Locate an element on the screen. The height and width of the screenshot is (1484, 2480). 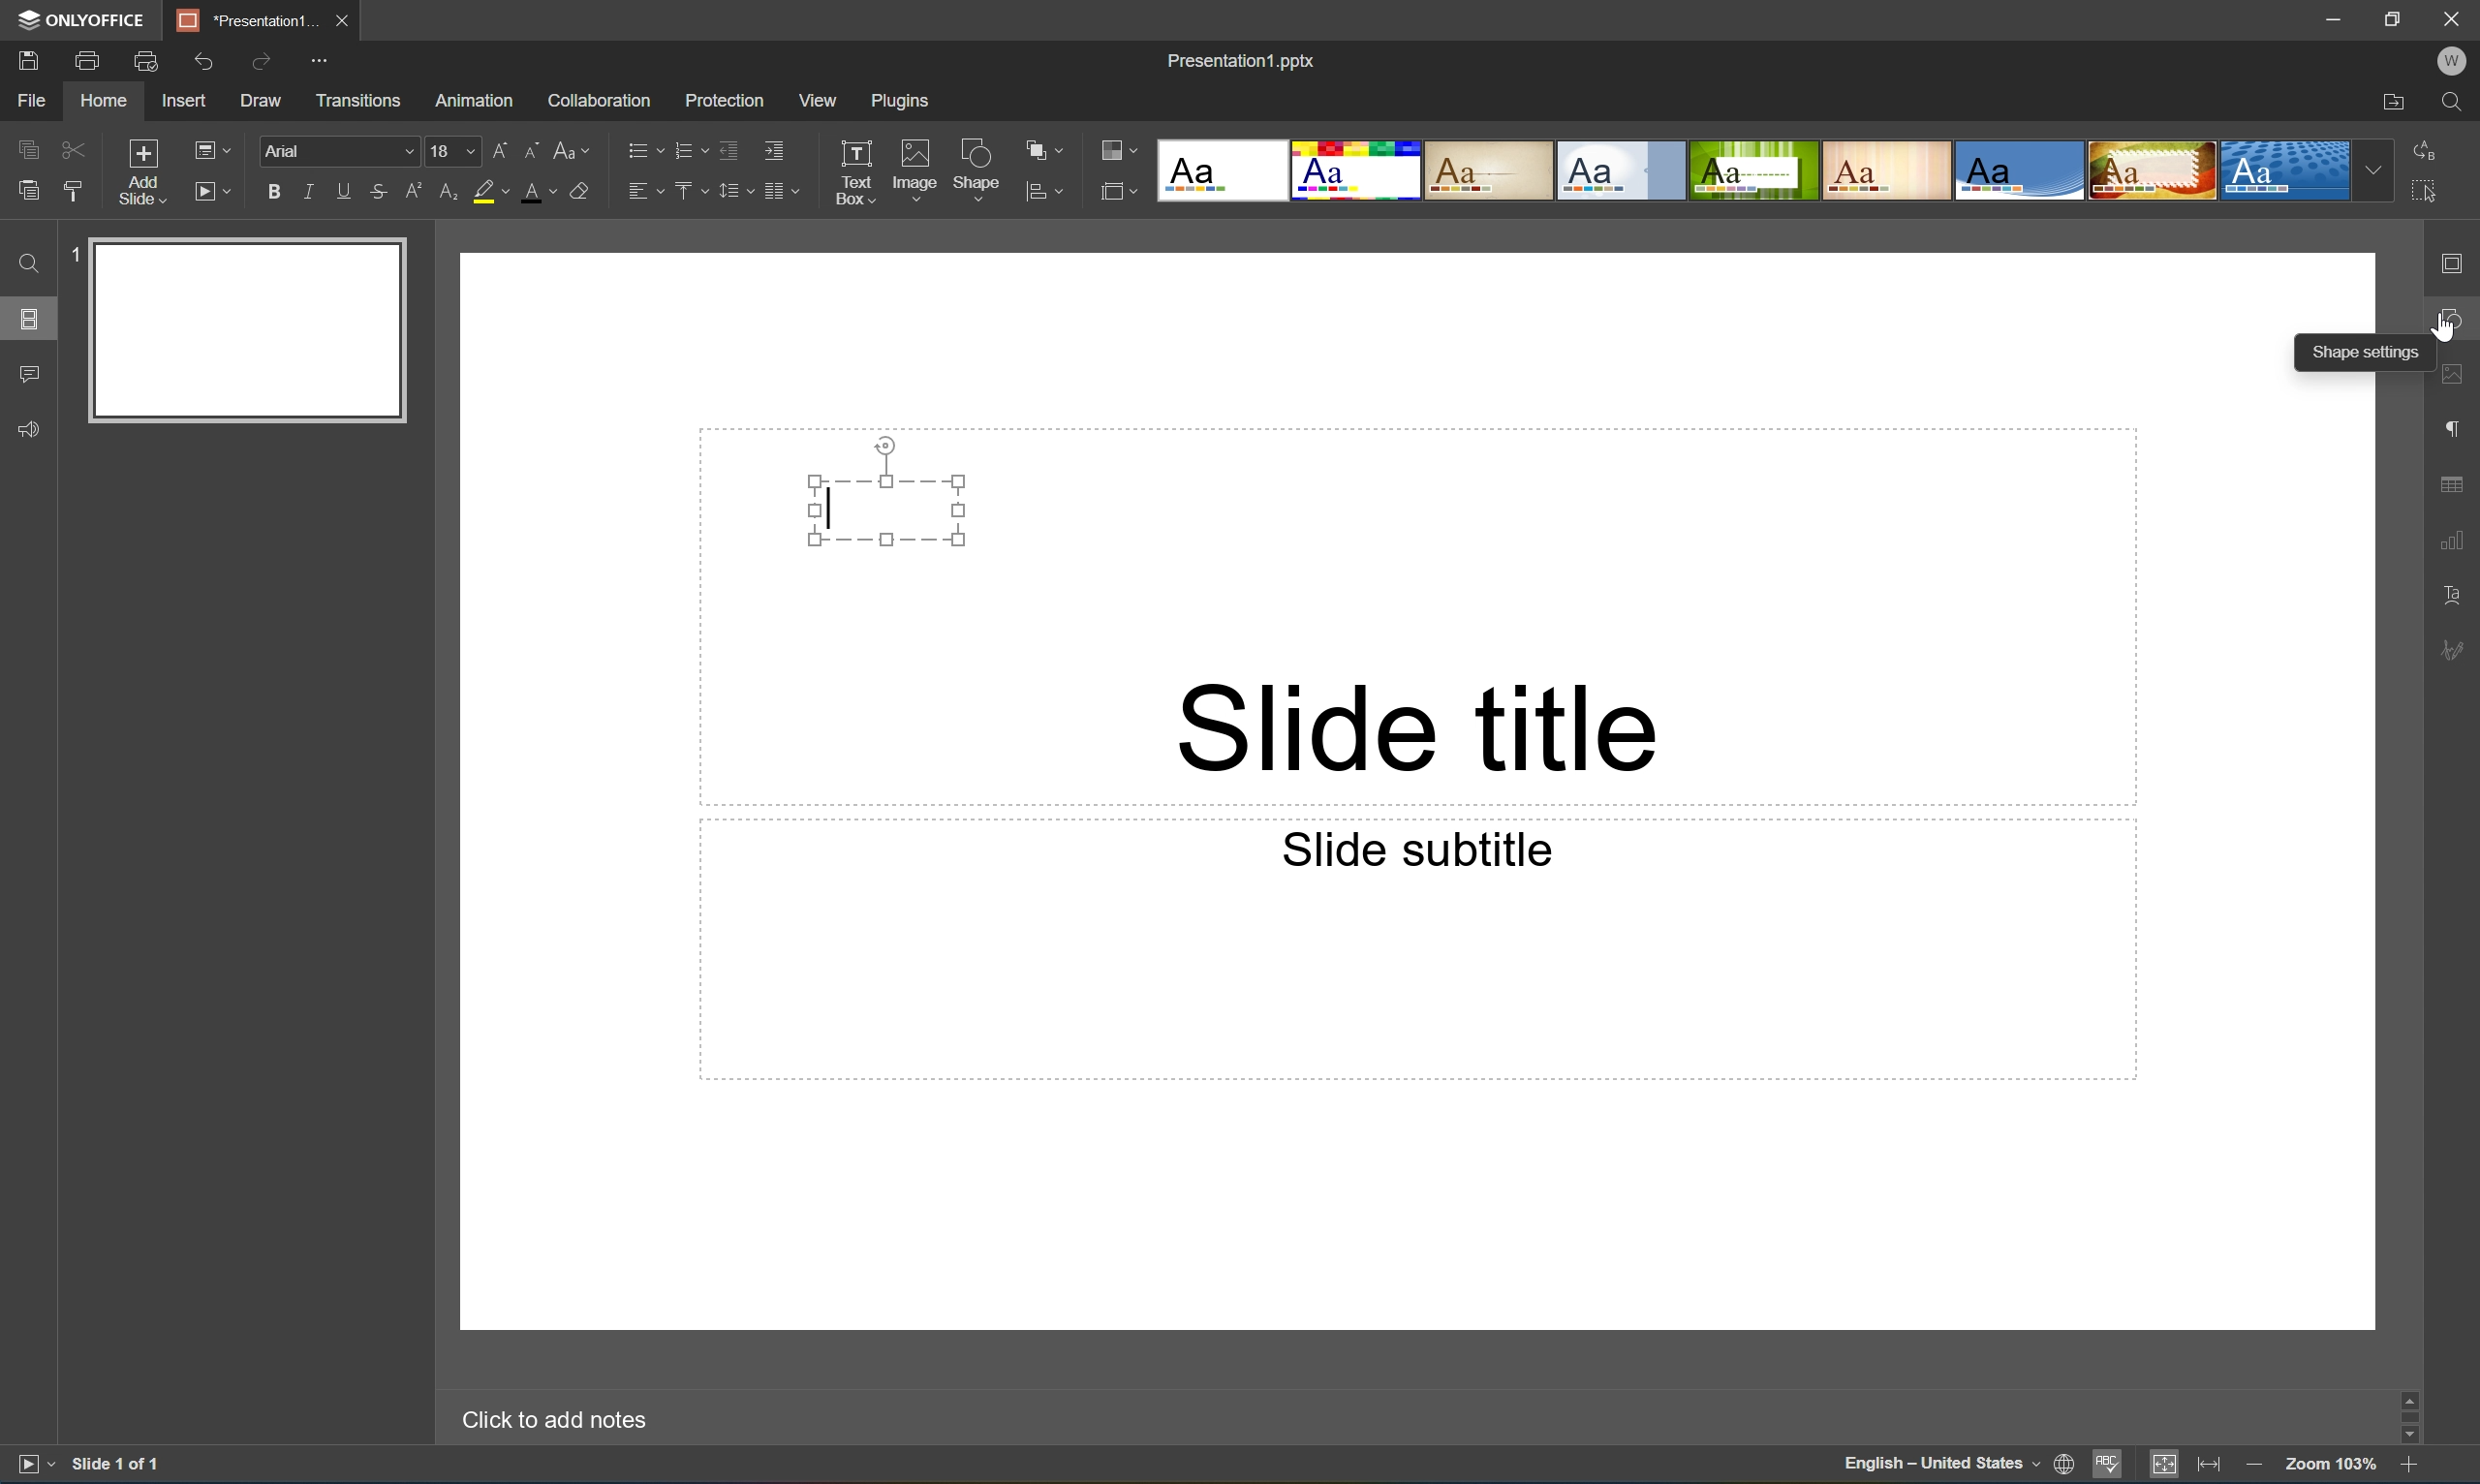
Undo is located at coordinates (200, 61).